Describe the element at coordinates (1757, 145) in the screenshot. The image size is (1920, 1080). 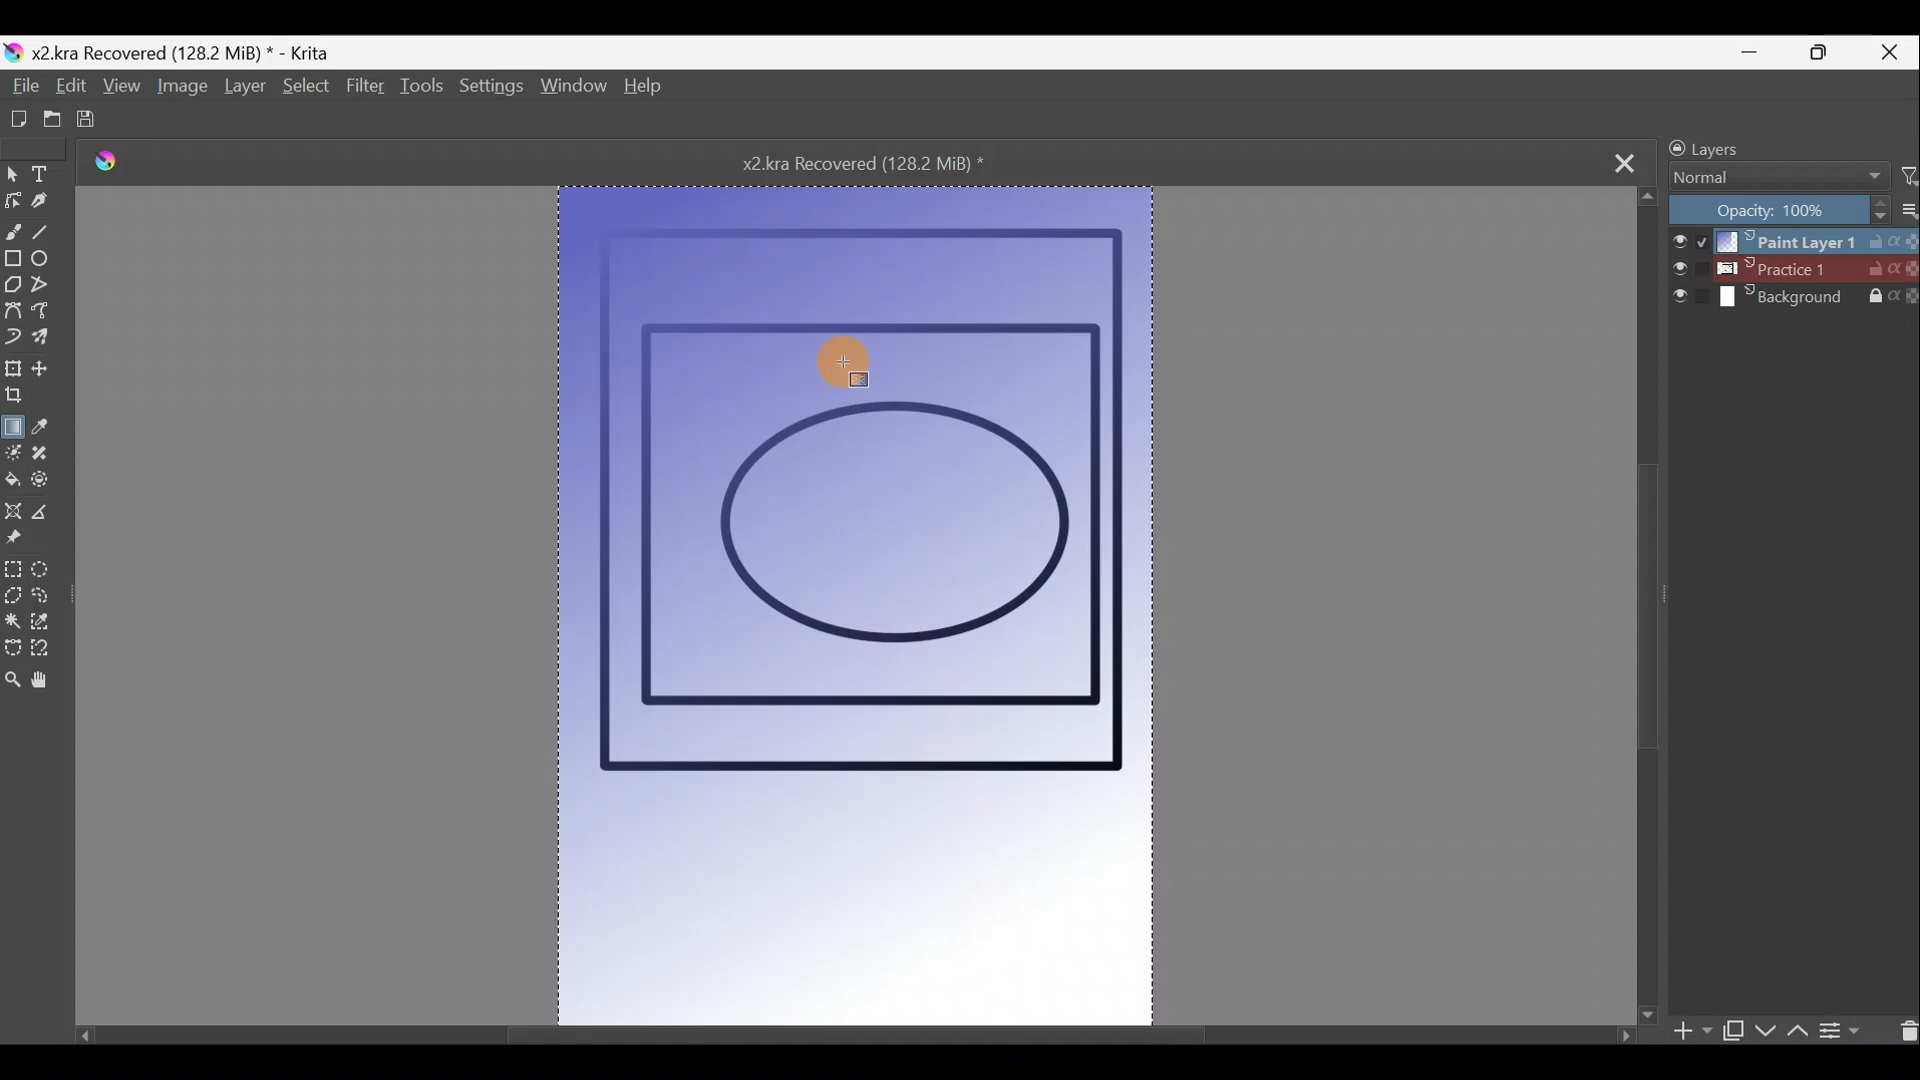
I see `Layers` at that location.